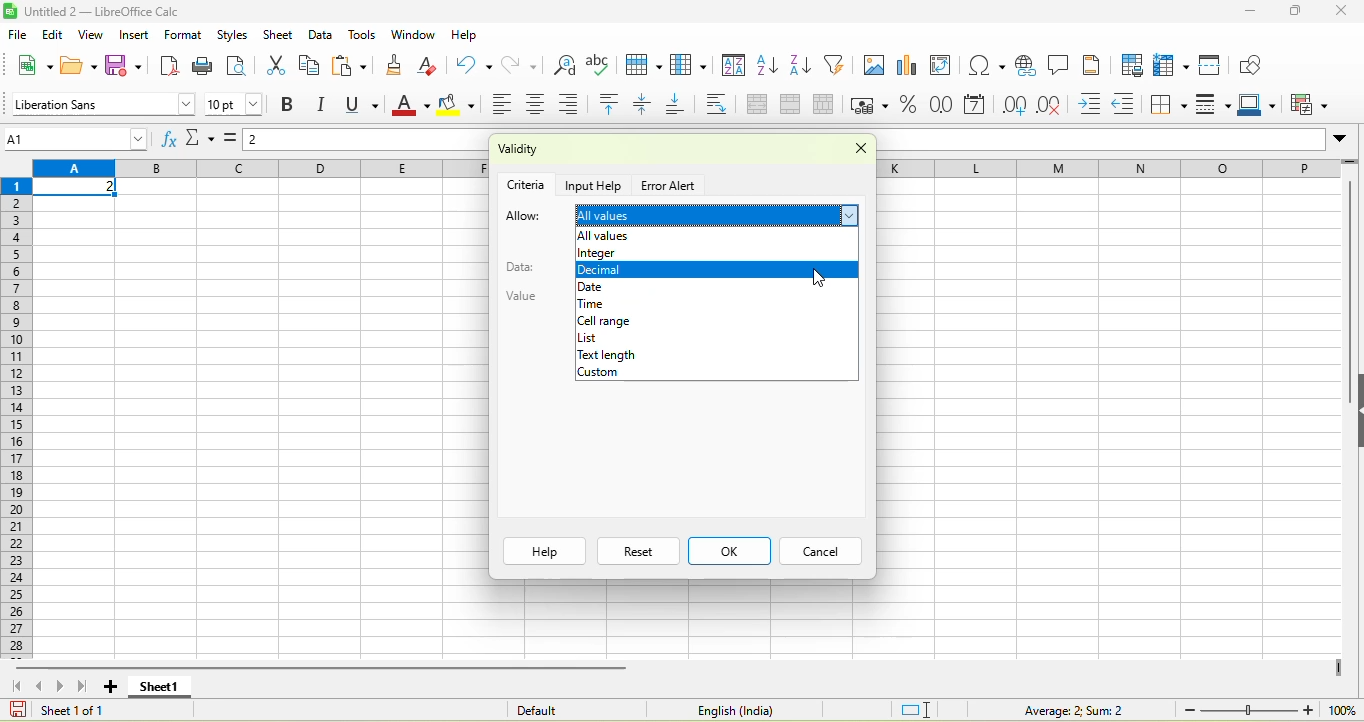 Image resolution: width=1364 pixels, height=722 pixels. What do you see at coordinates (1249, 709) in the screenshot?
I see `zoom` at bounding box center [1249, 709].